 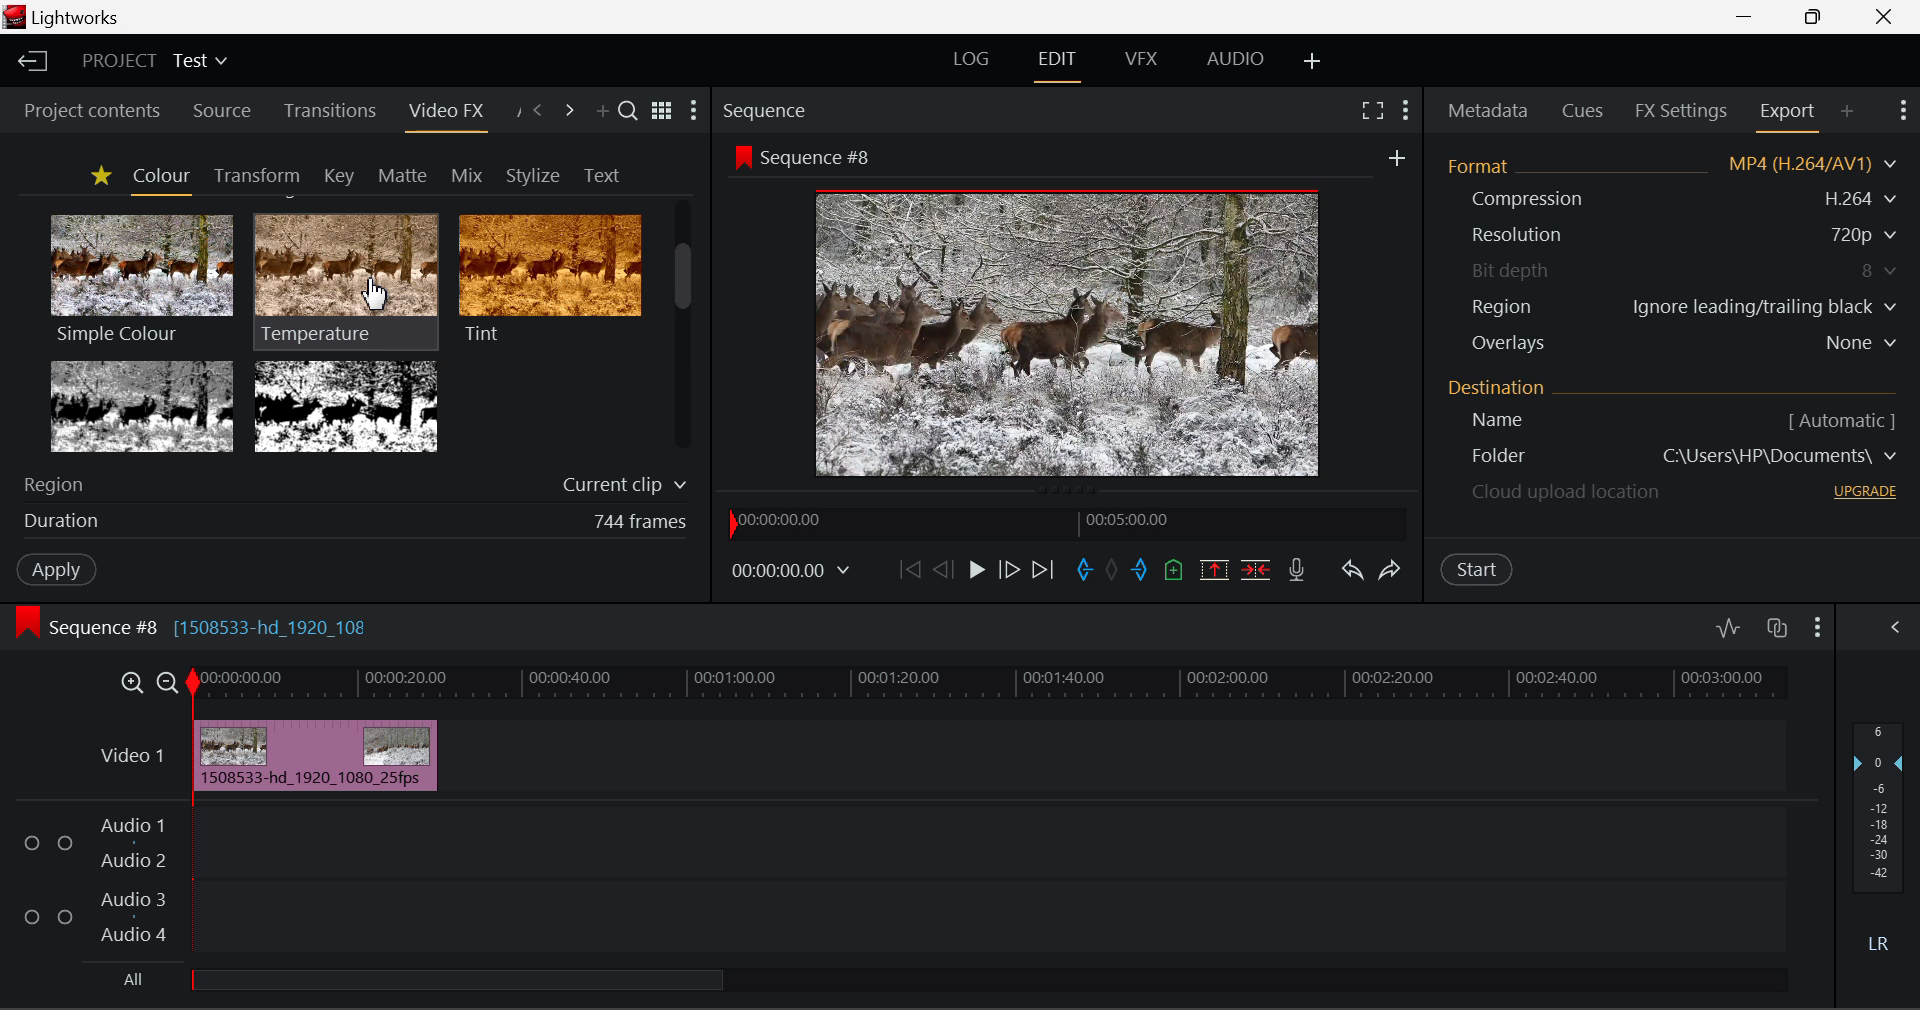 I want to click on Destination, so click(x=1499, y=386).